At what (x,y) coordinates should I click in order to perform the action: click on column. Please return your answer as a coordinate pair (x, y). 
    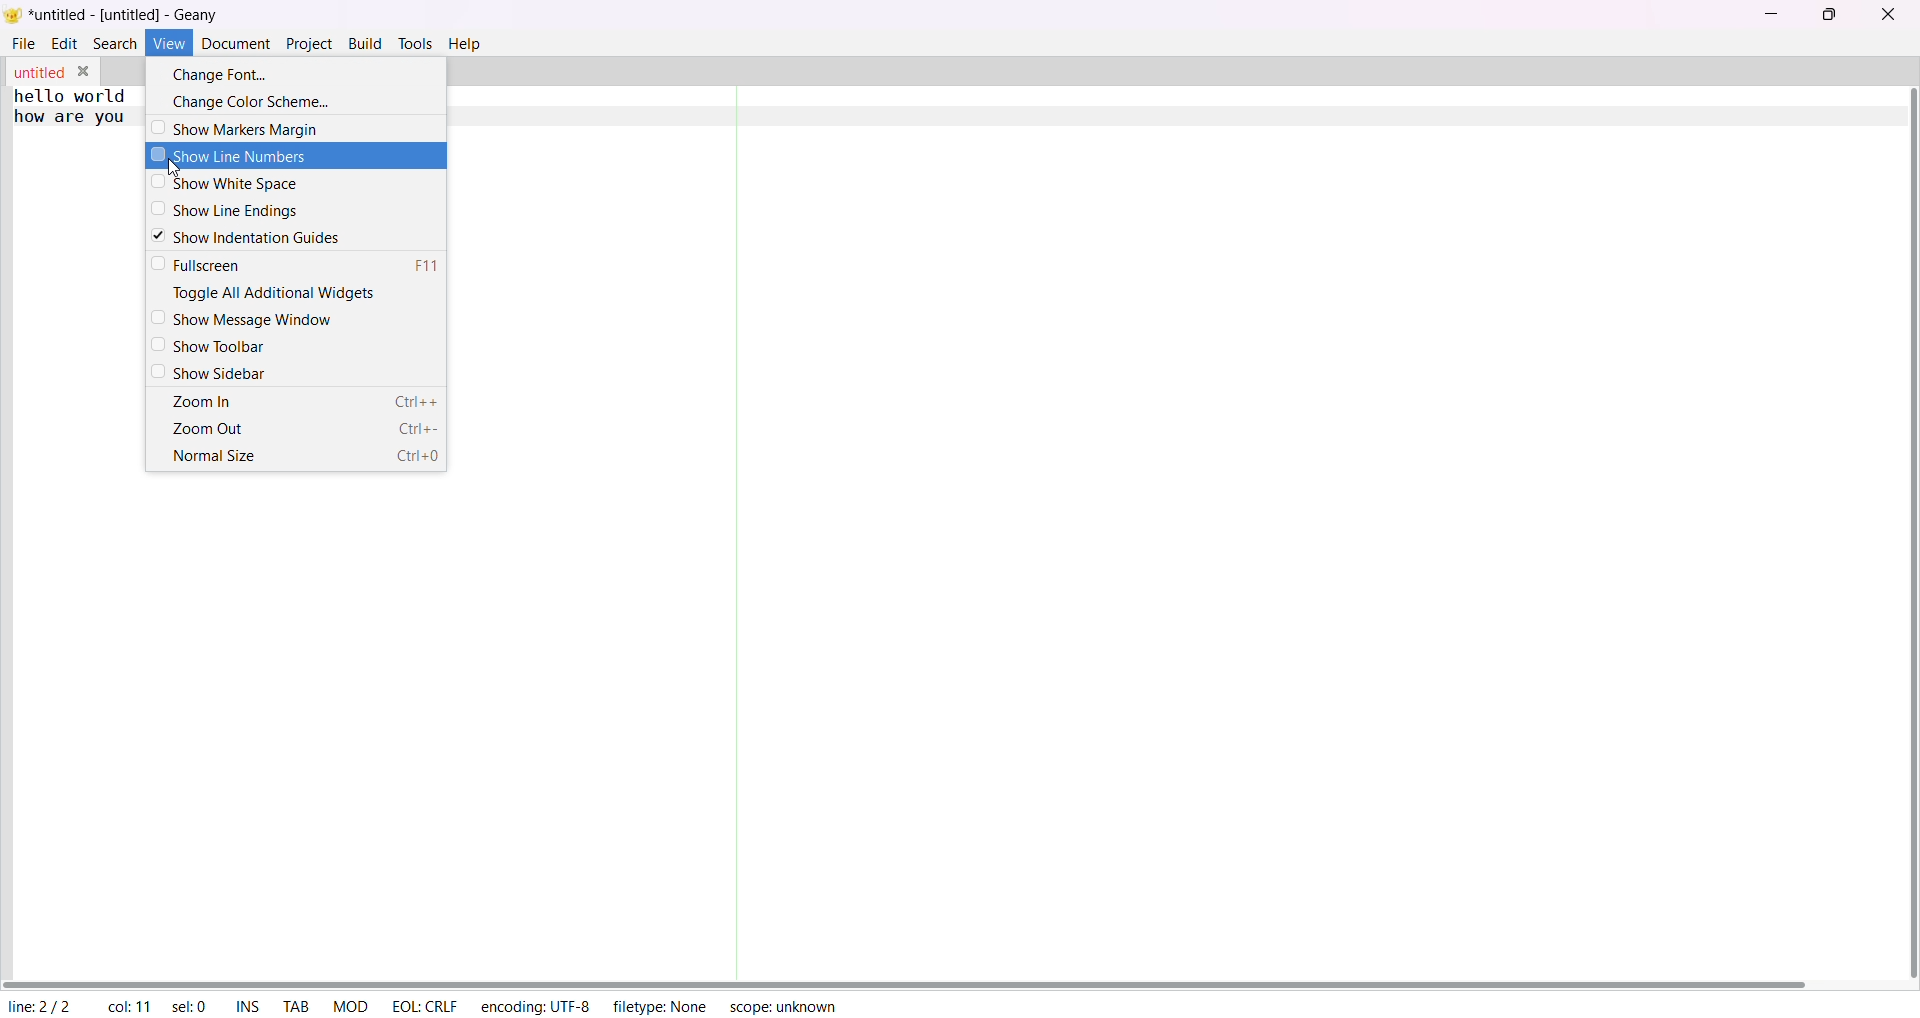
    Looking at the image, I should click on (128, 1006).